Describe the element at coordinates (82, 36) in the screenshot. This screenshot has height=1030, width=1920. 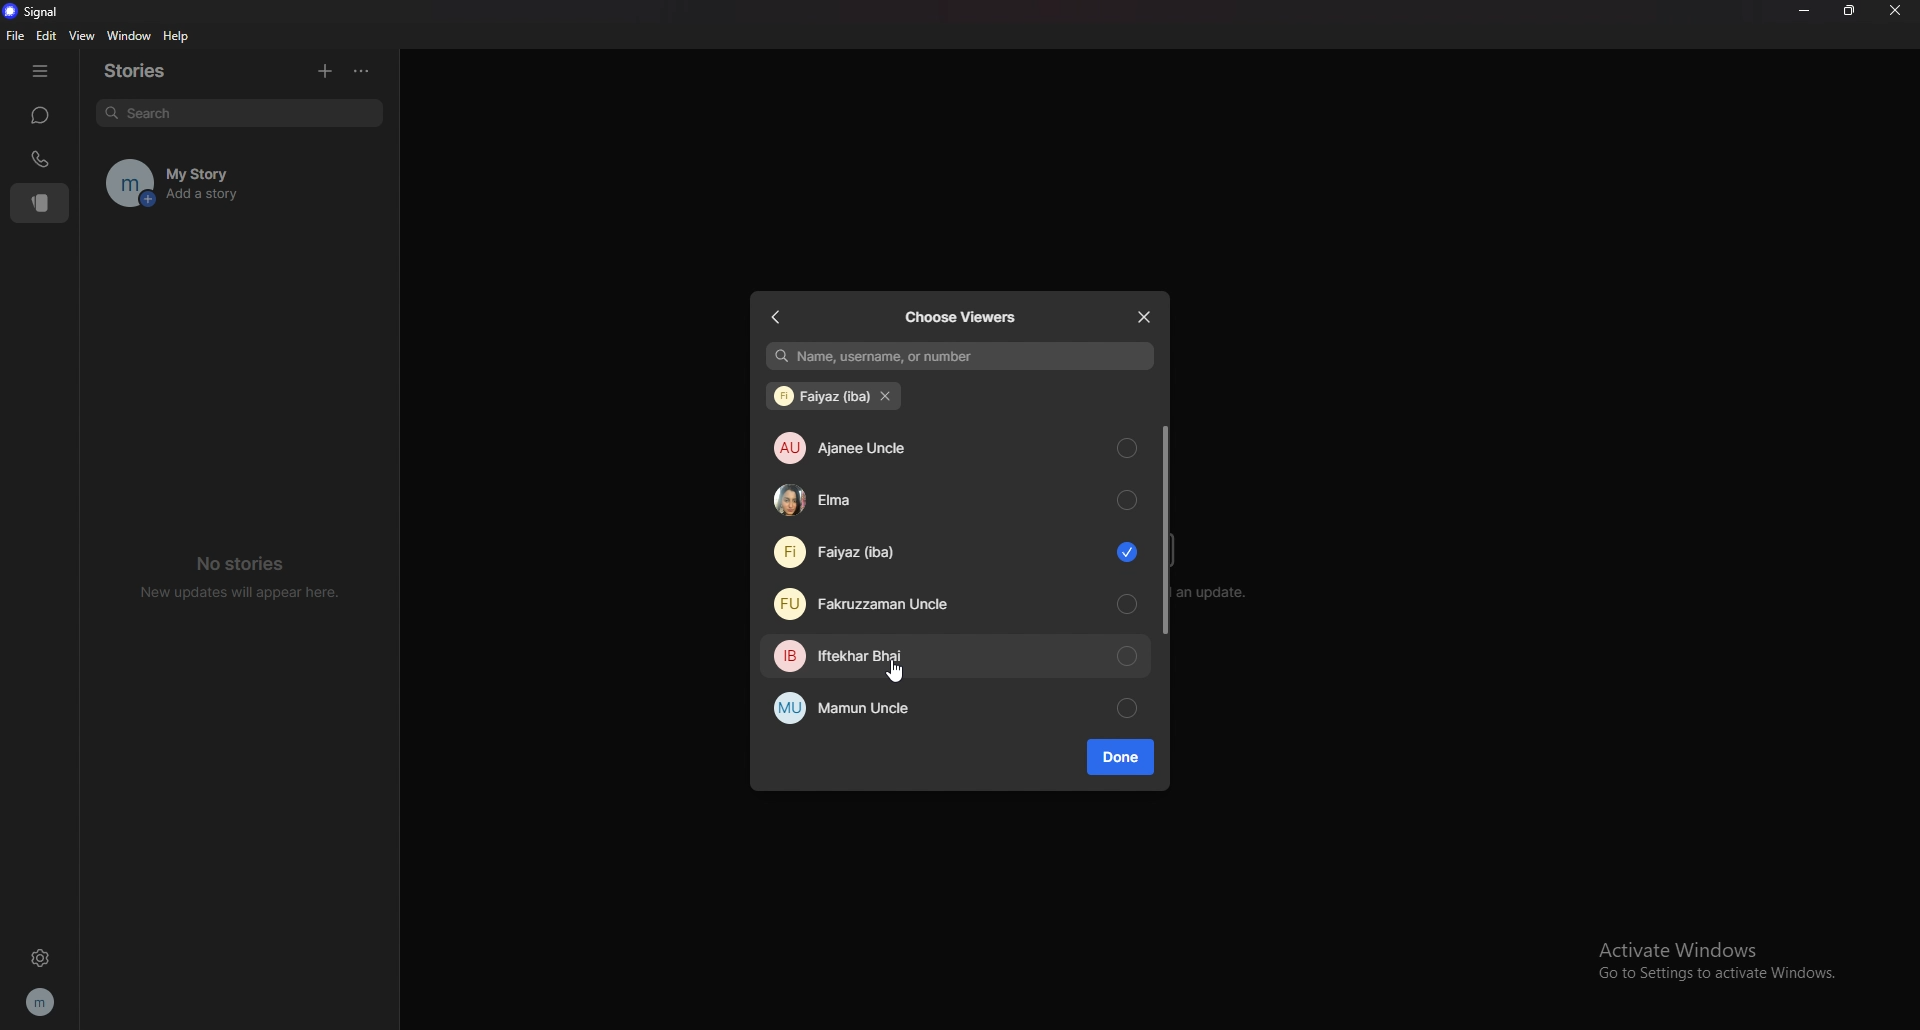
I see `view` at that location.